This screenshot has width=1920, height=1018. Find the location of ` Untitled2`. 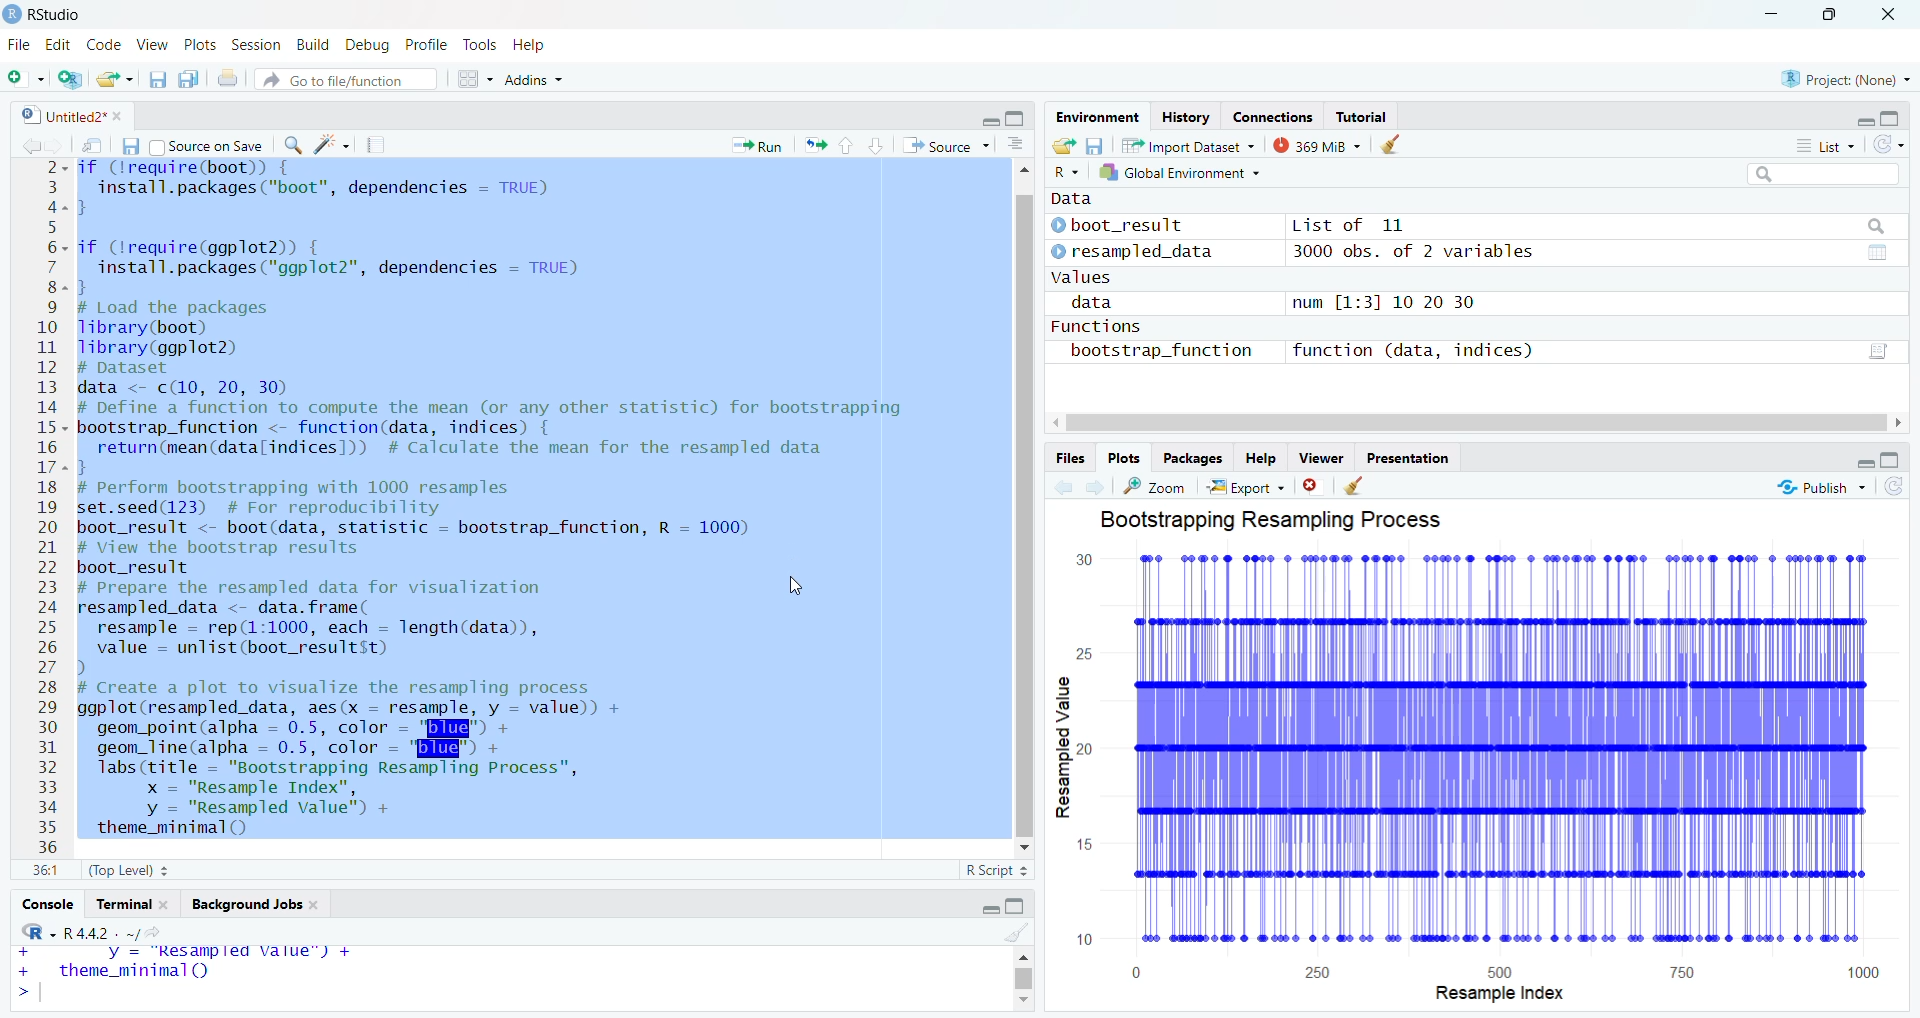

 Untitled2 is located at coordinates (87, 118).